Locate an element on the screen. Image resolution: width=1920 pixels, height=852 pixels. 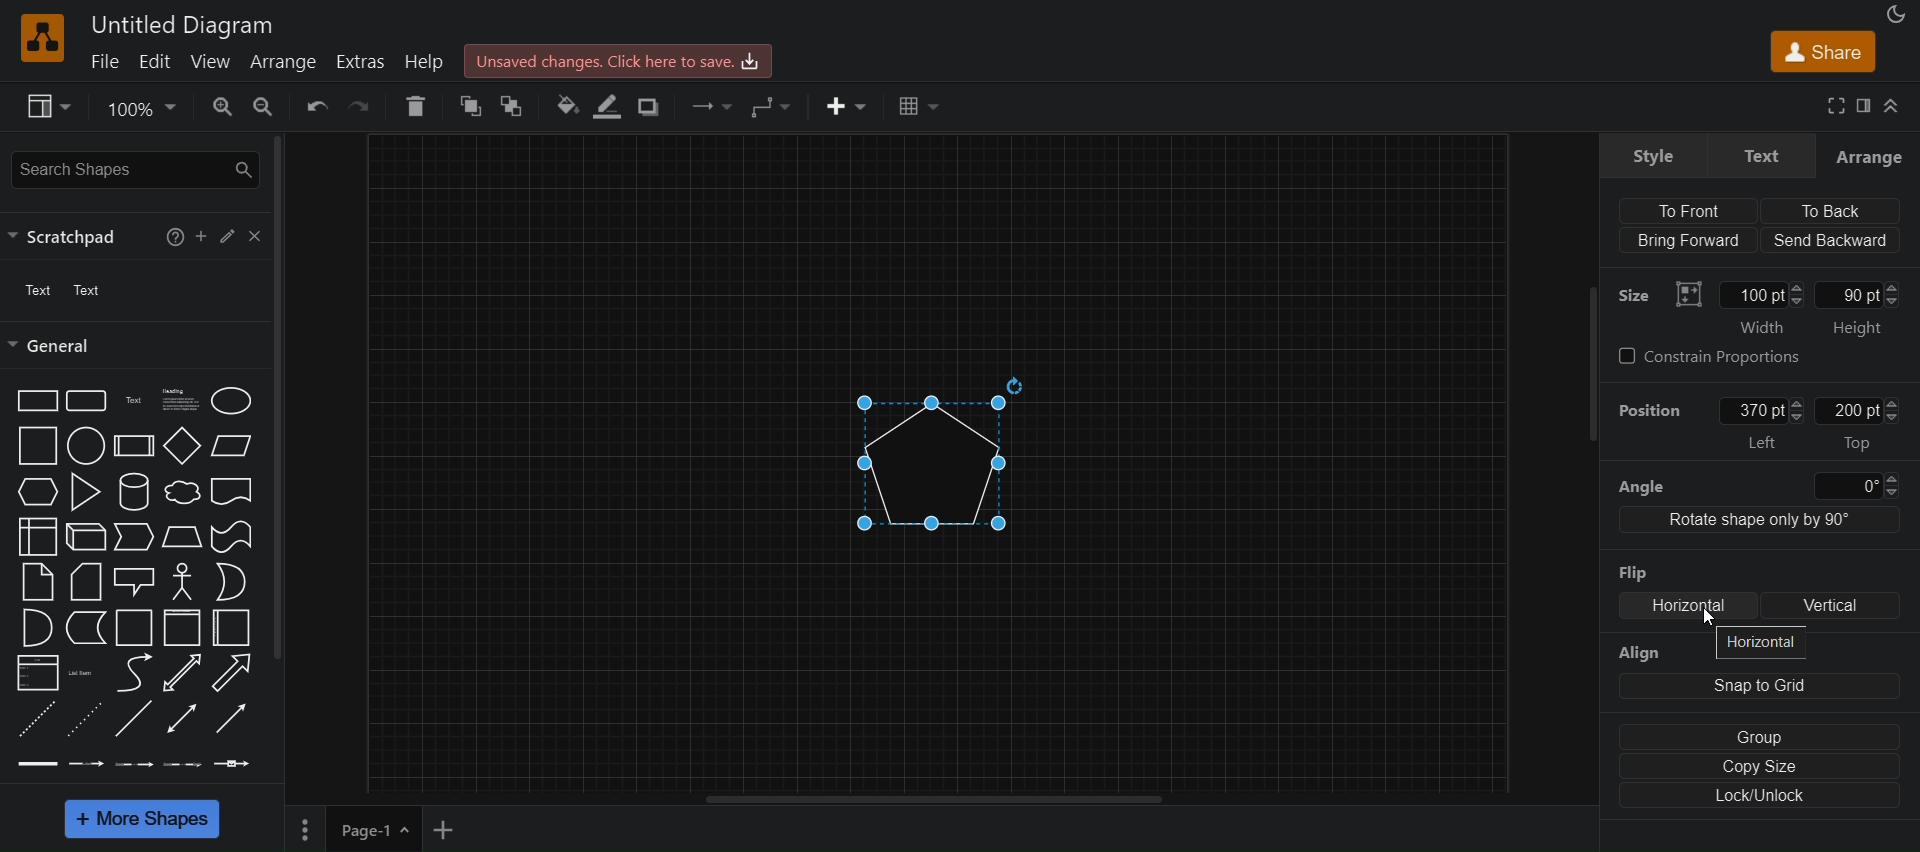
Cube is located at coordinates (86, 537).